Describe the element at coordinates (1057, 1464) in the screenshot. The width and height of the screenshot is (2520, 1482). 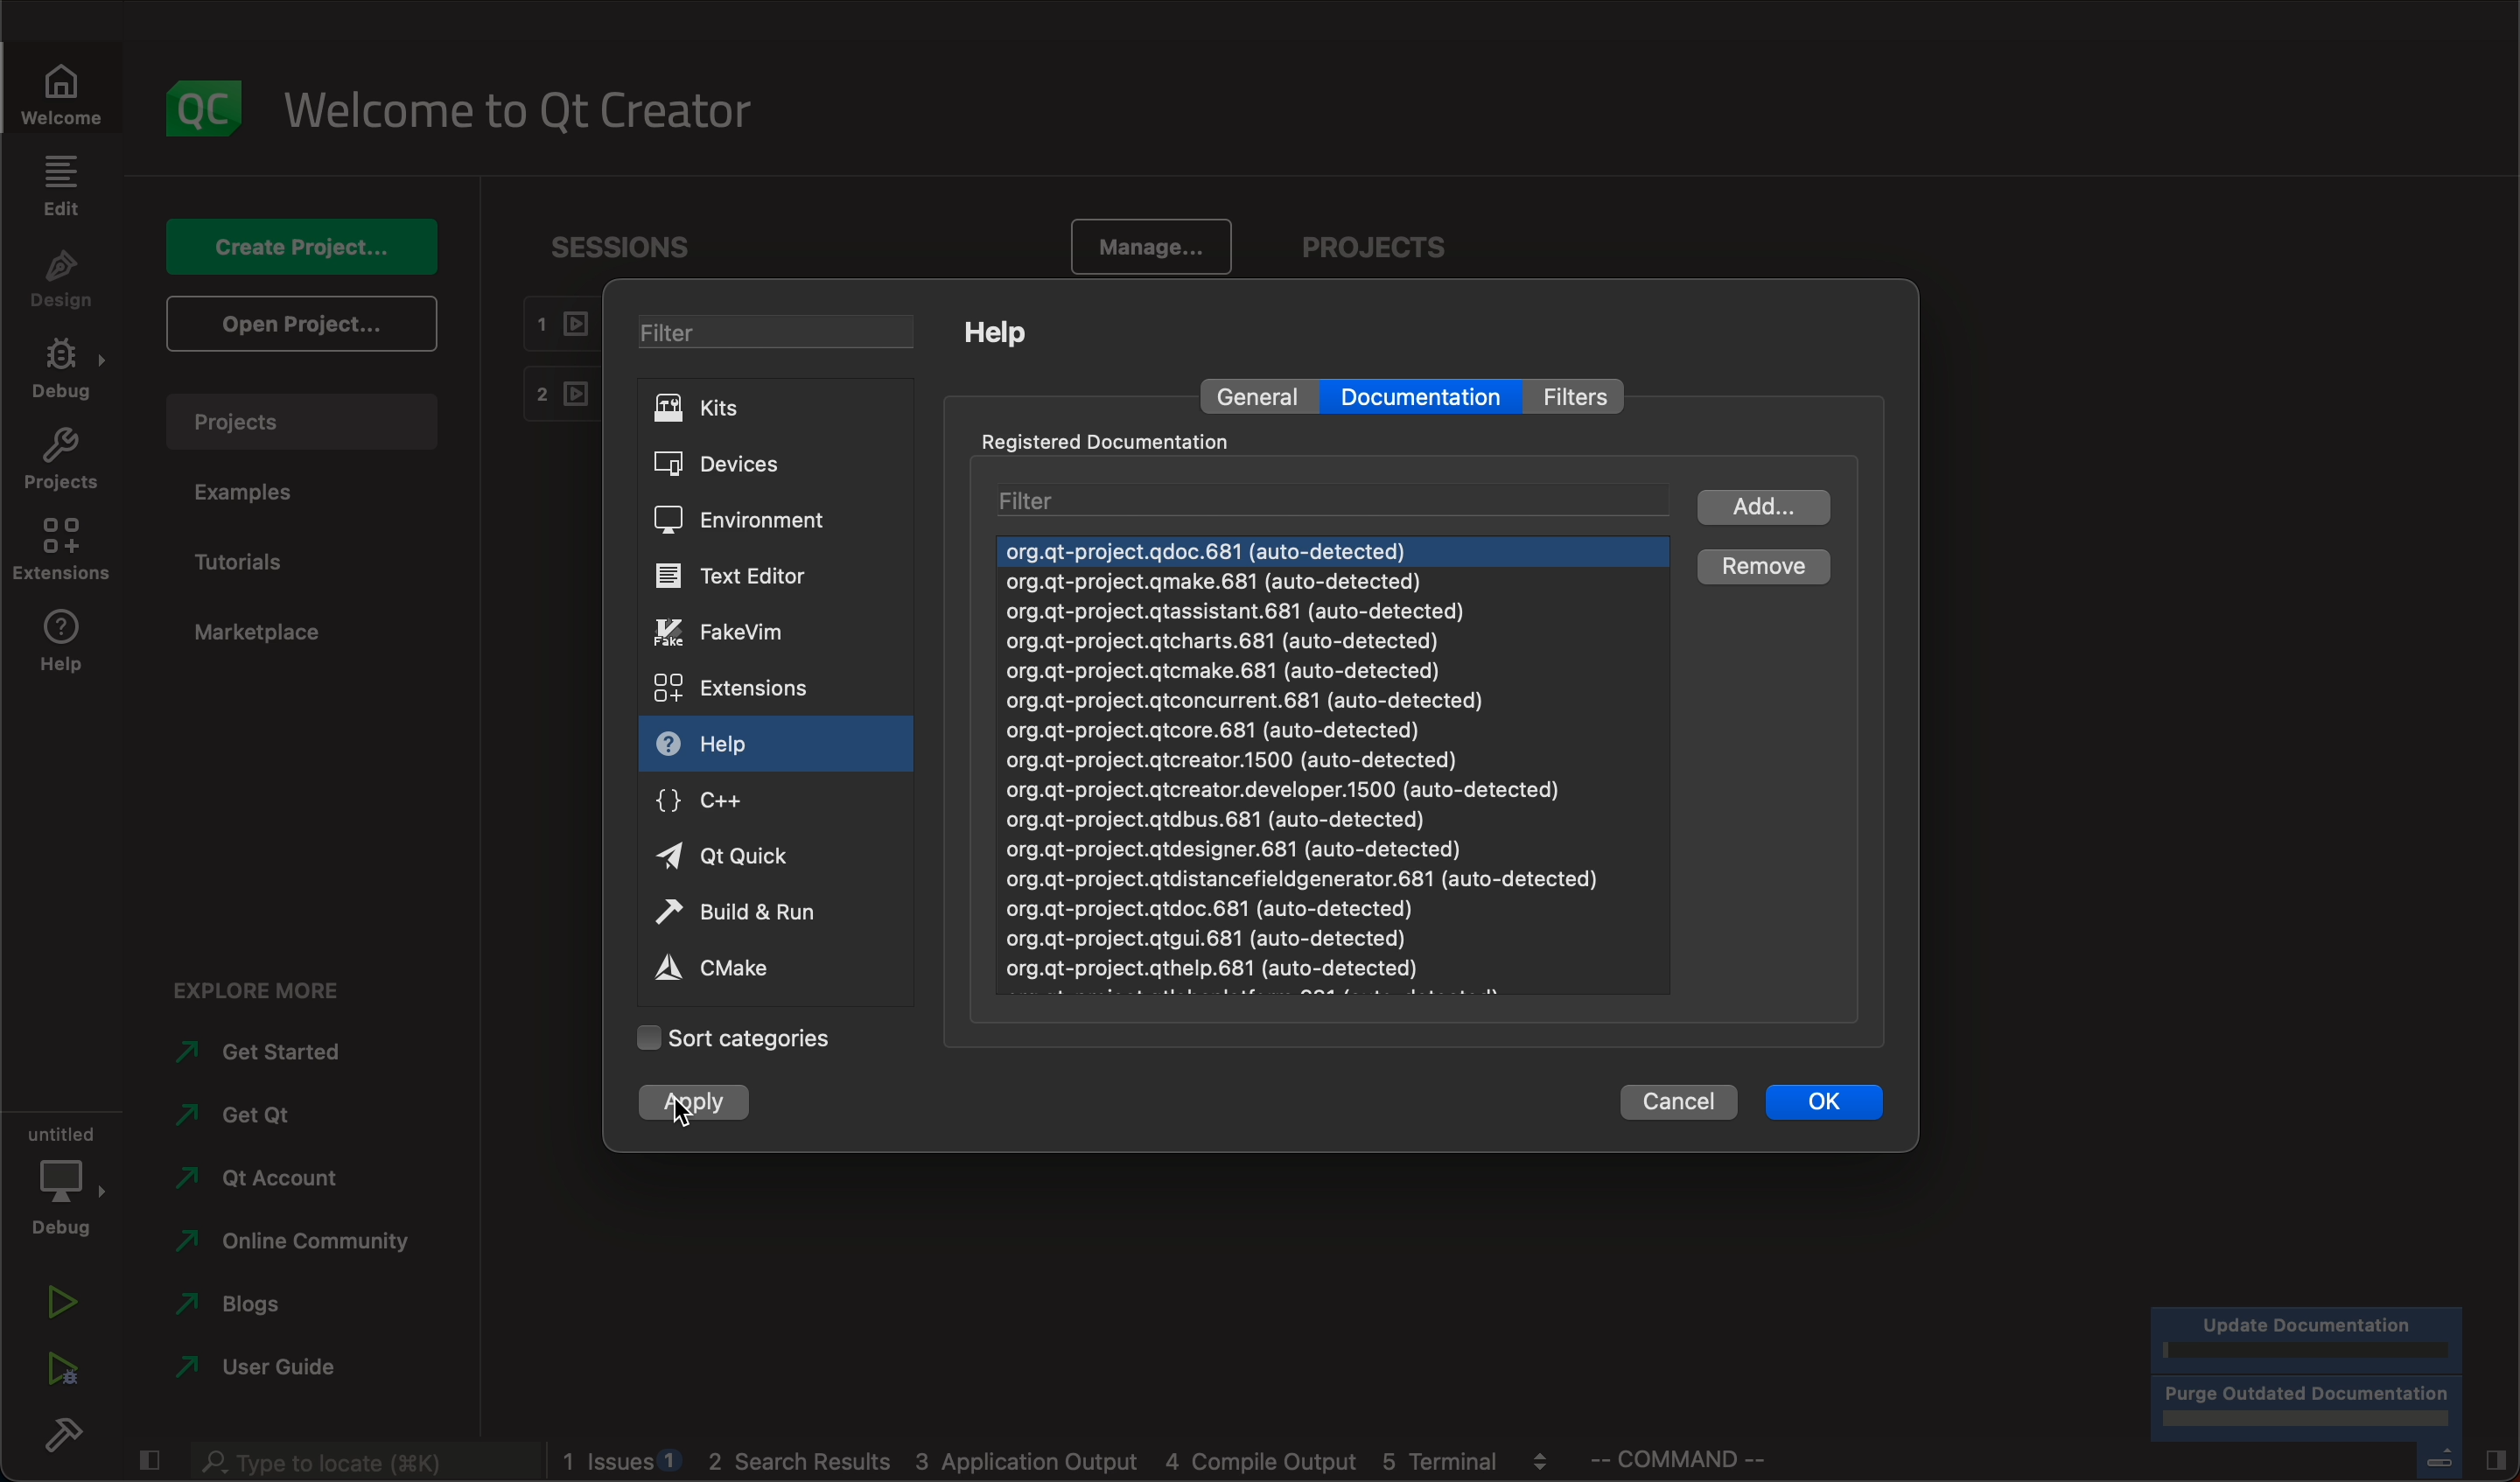
I see `blogs` at that location.